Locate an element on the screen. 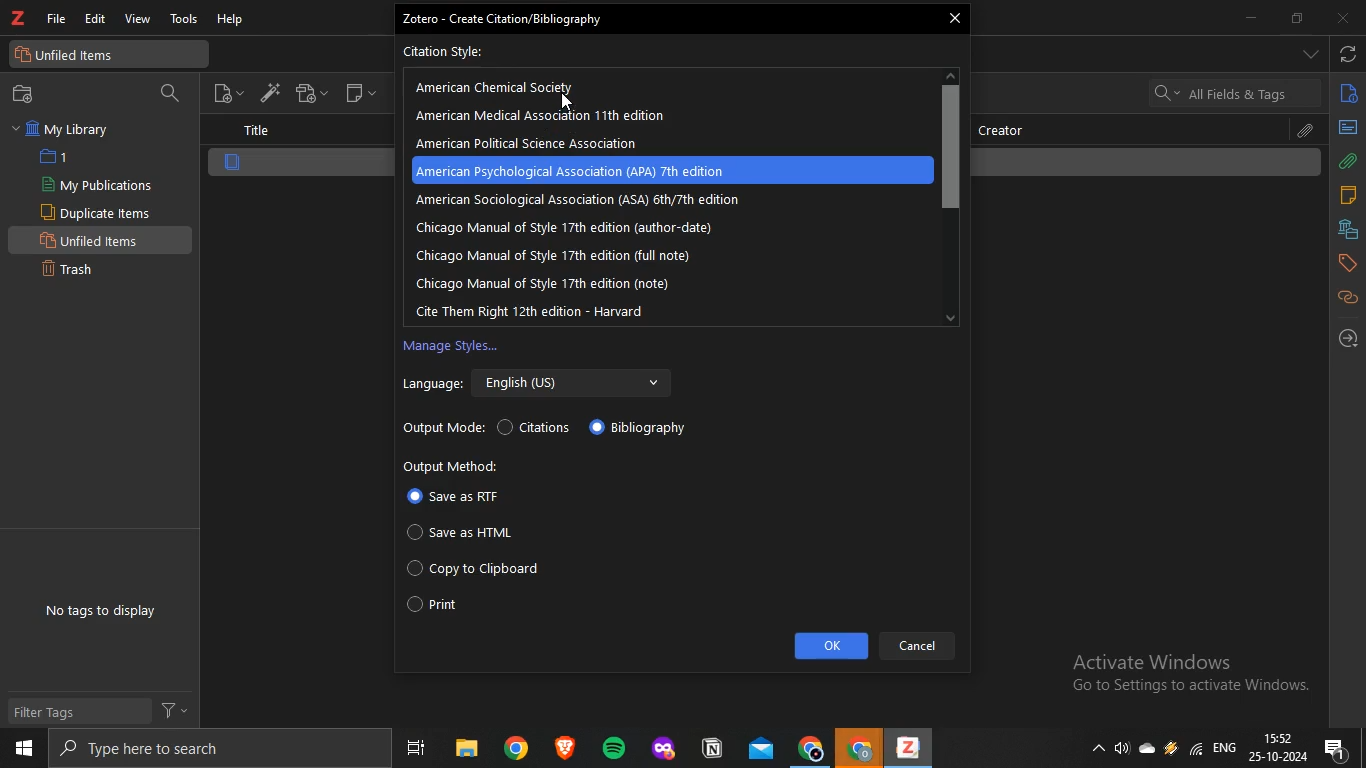  related is located at coordinates (1347, 298).